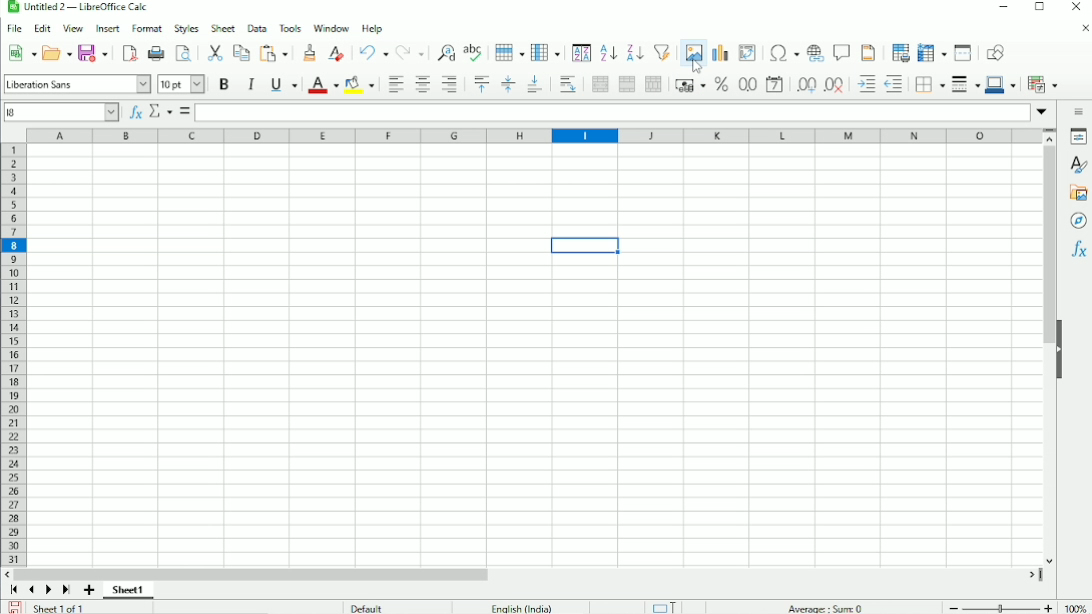 This screenshot has height=614, width=1092. Describe the element at coordinates (184, 28) in the screenshot. I see `Styles` at that location.